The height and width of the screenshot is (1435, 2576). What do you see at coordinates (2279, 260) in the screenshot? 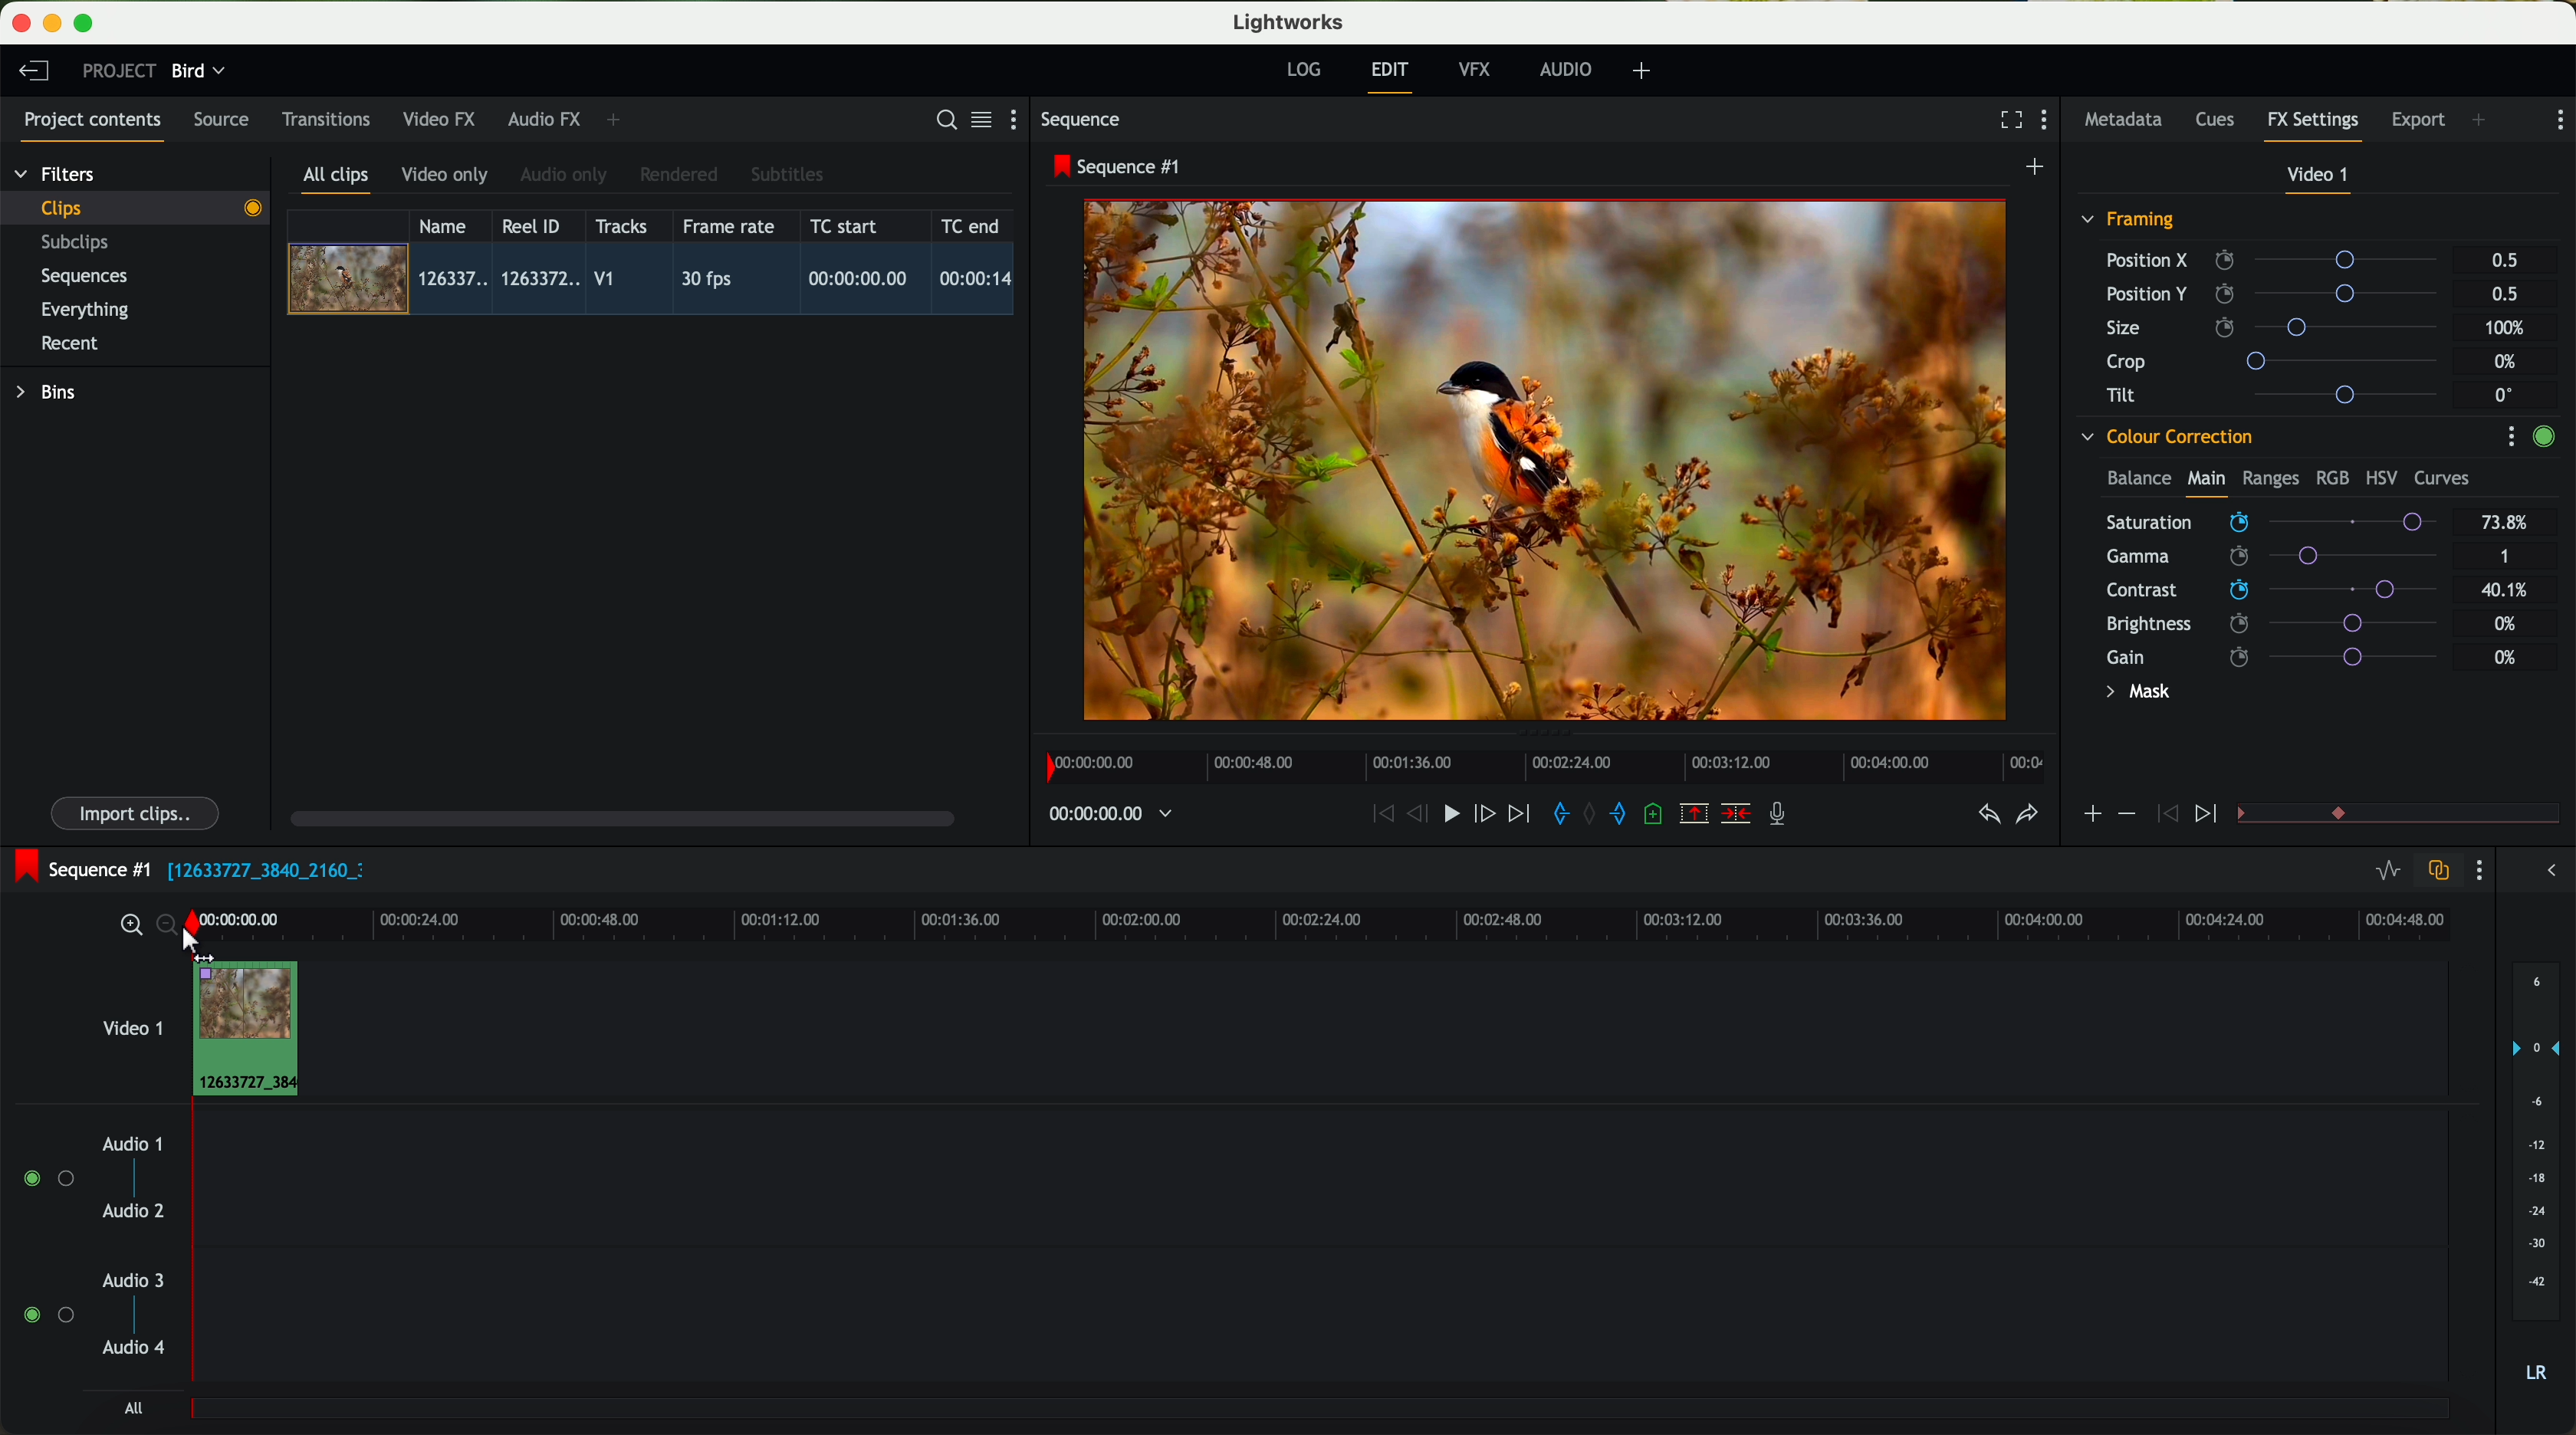
I see `position X` at bounding box center [2279, 260].